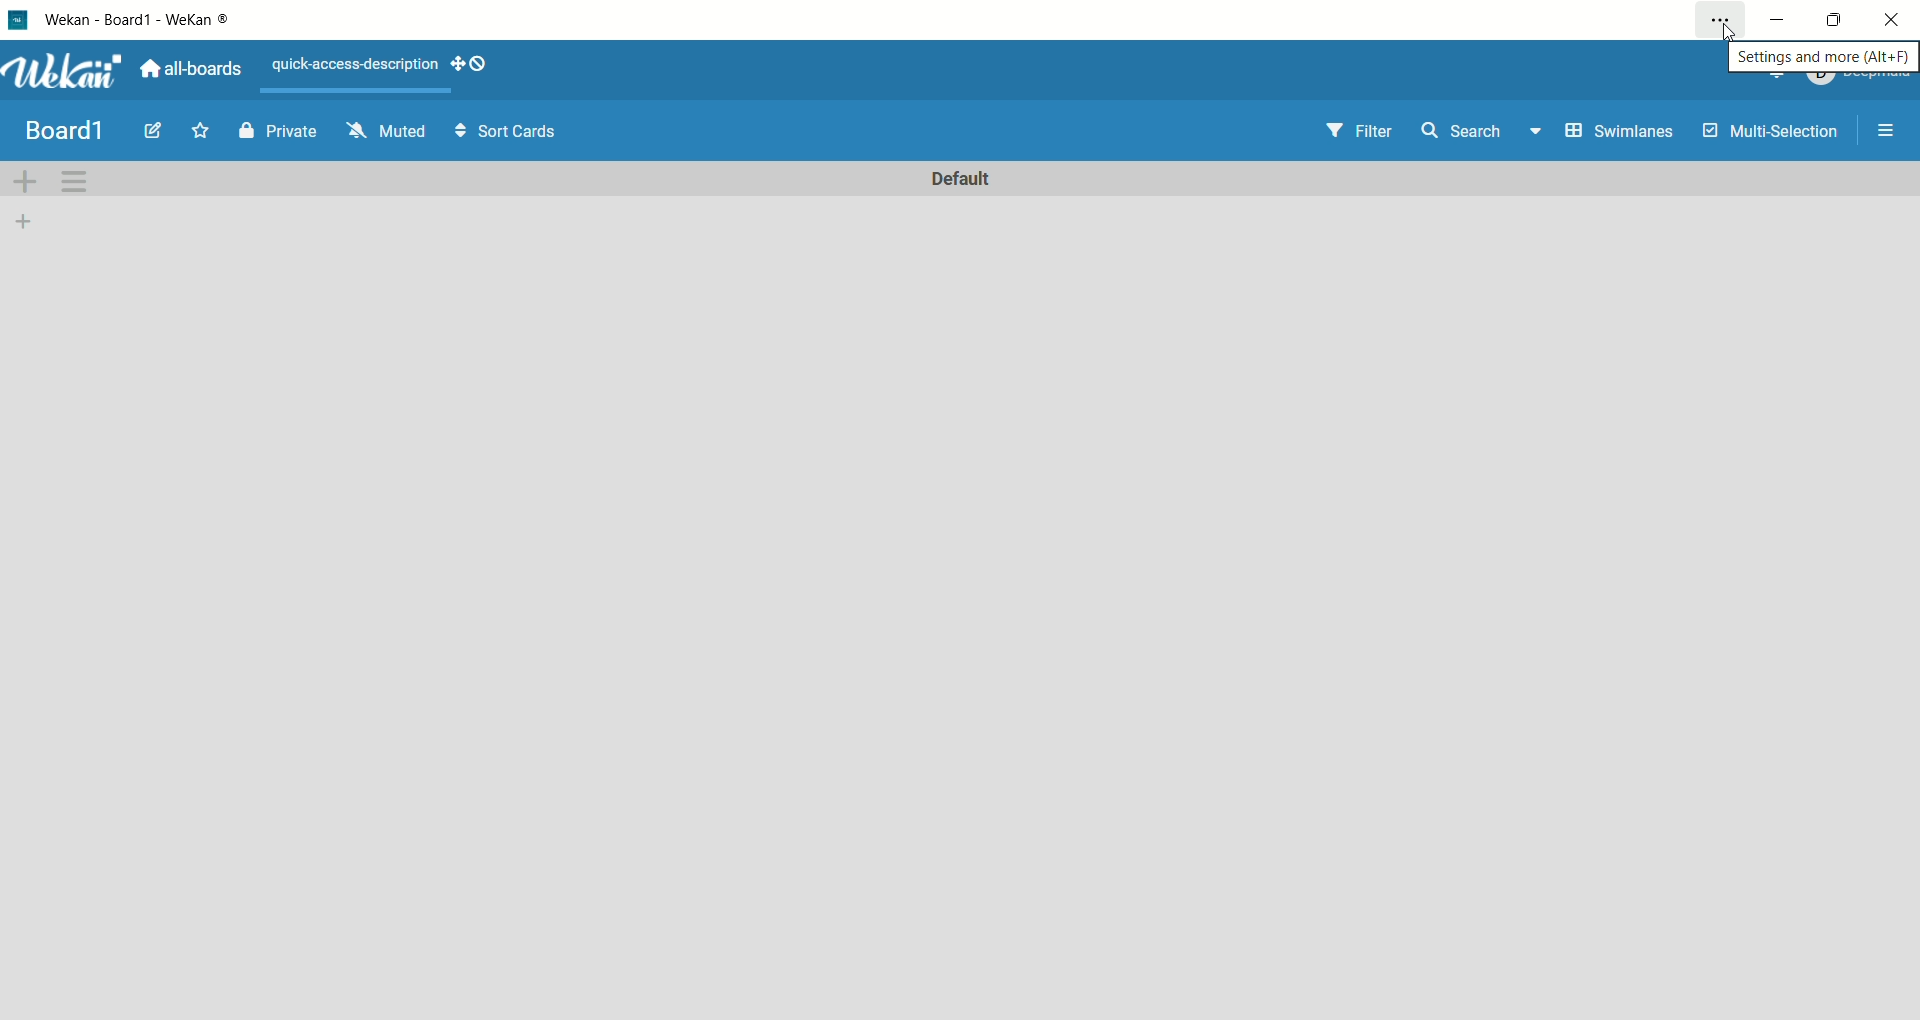 The height and width of the screenshot is (1020, 1920). What do you see at coordinates (146, 18) in the screenshot?
I see `title` at bounding box center [146, 18].